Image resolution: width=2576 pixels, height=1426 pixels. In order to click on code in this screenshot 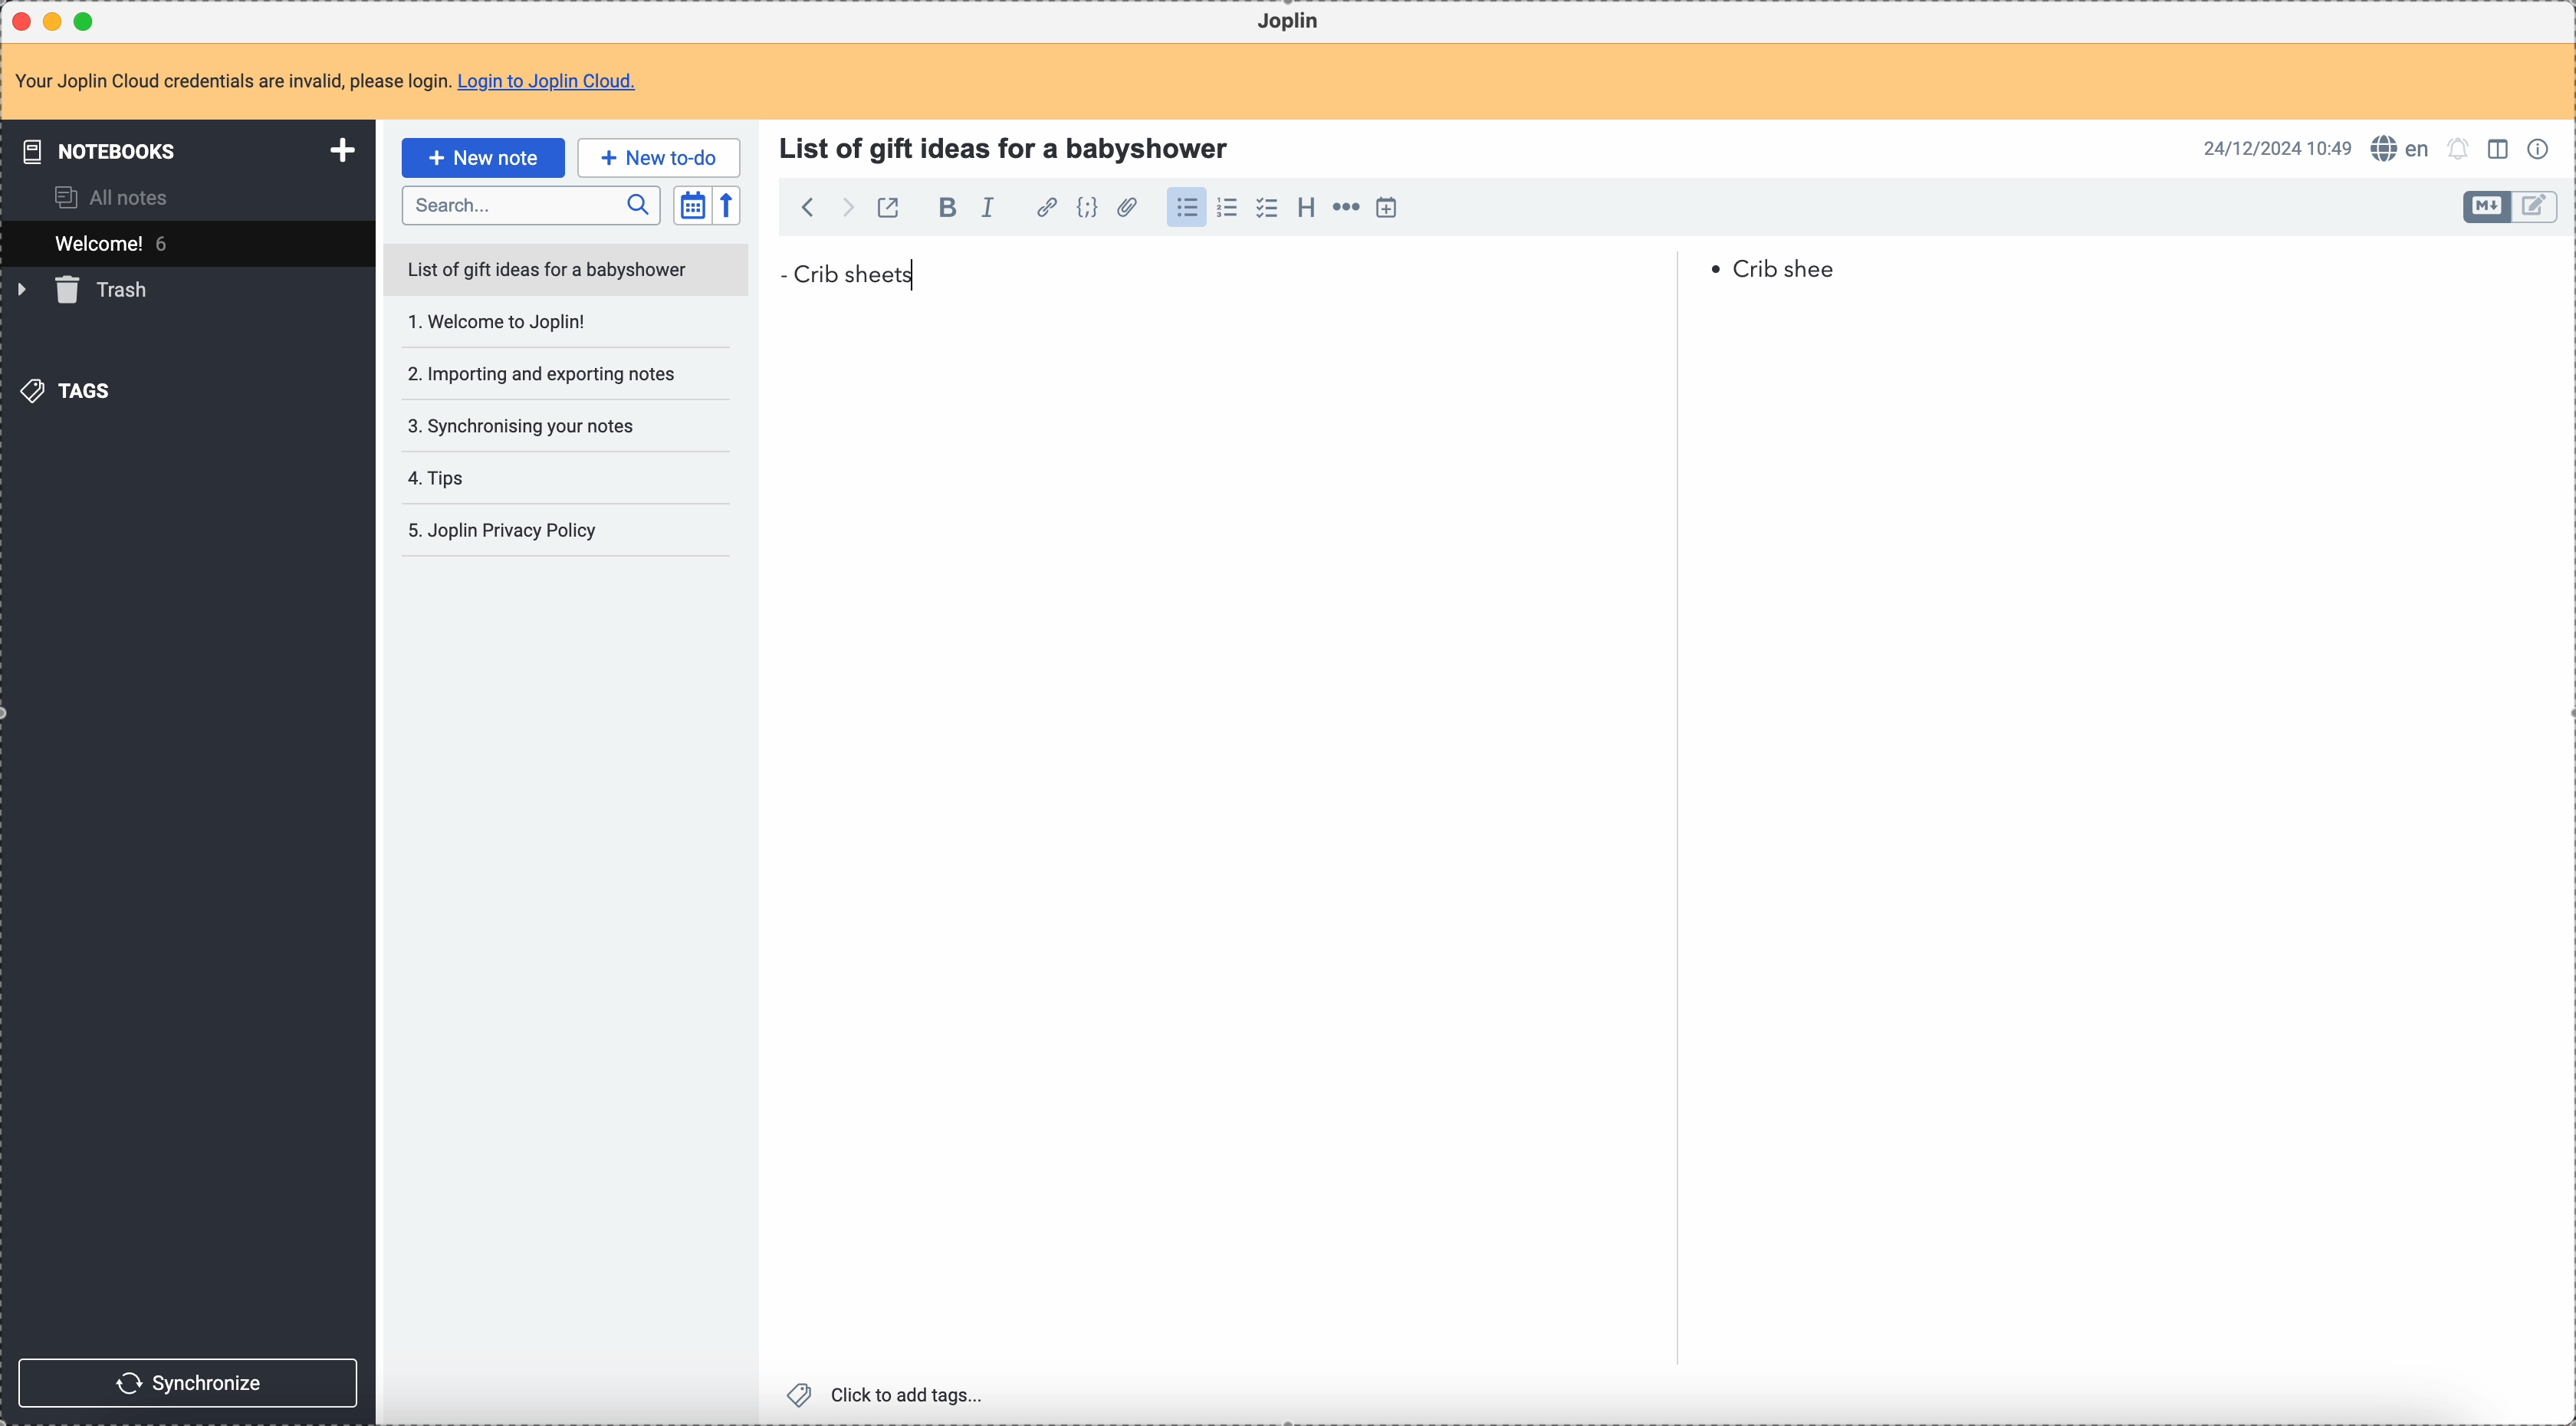, I will do `click(1090, 209)`.